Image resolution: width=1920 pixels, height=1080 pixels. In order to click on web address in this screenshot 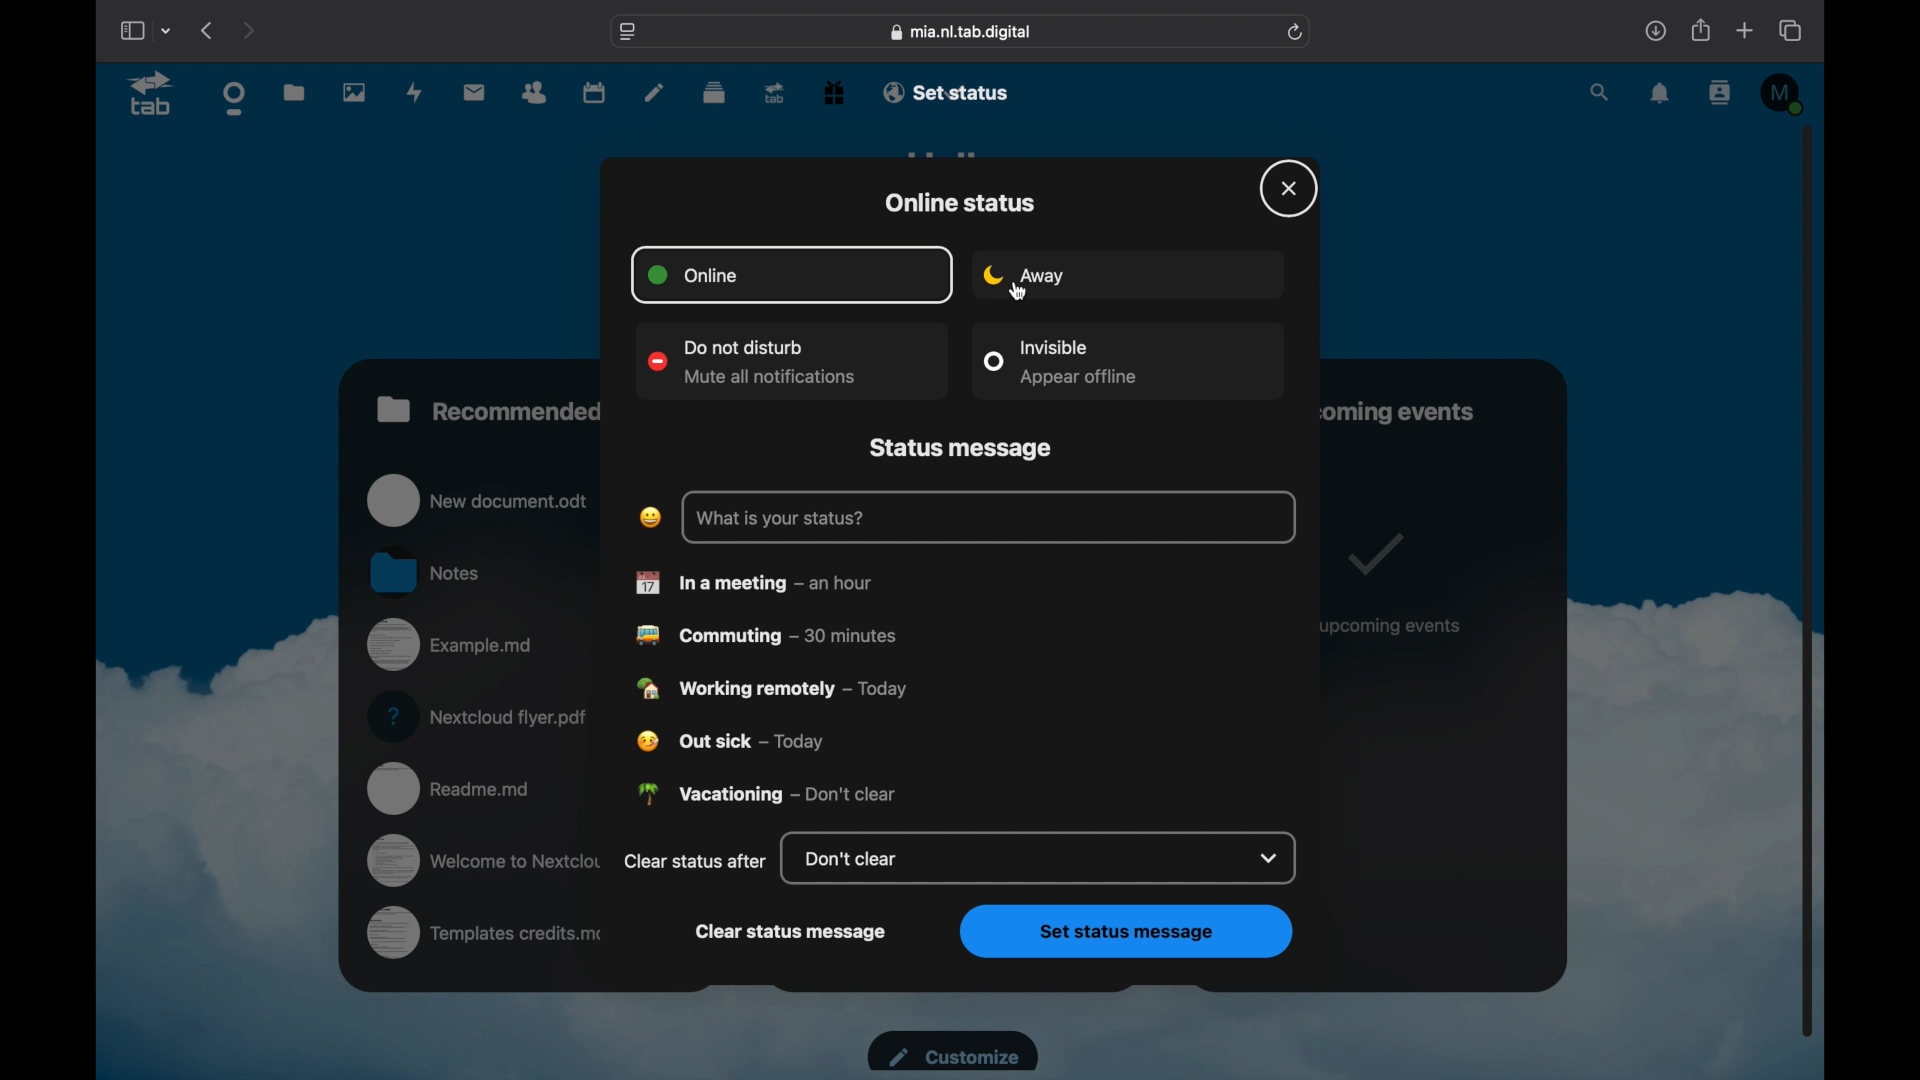, I will do `click(961, 32)`.